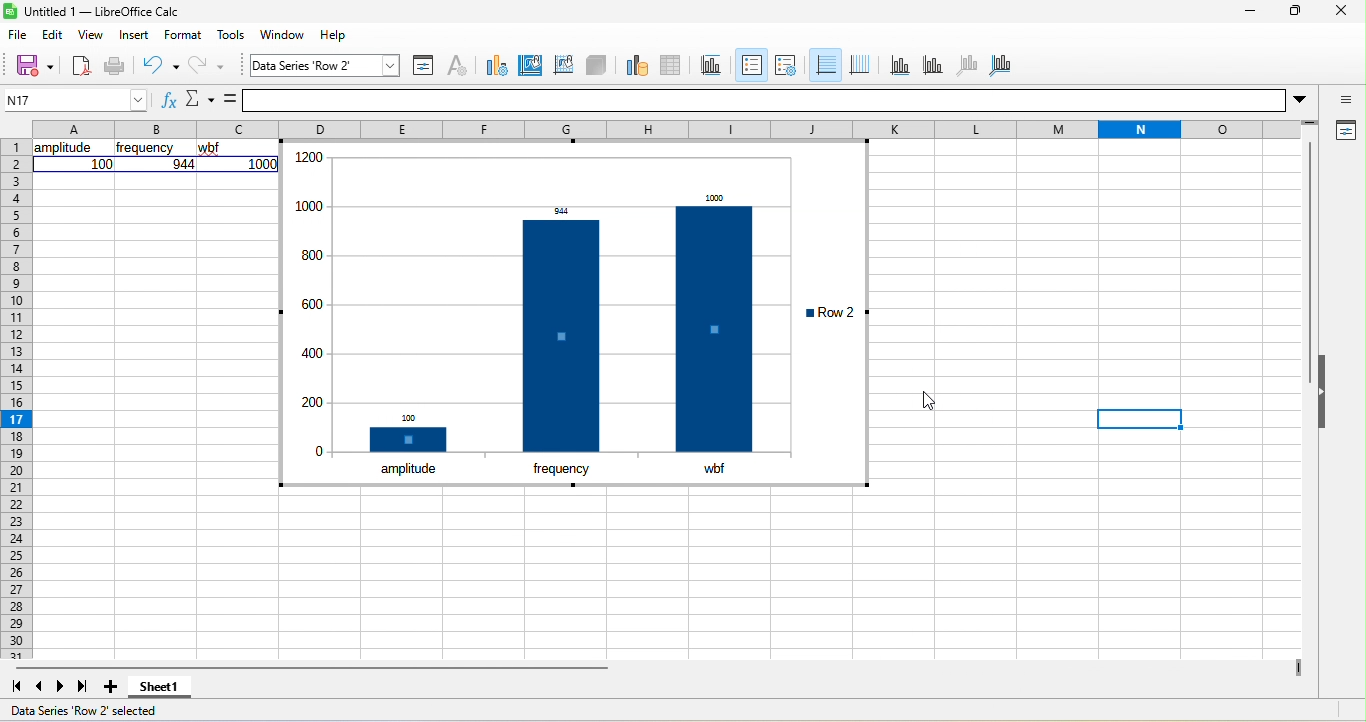 Image resolution: width=1366 pixels, height=722 pixels. Describe the element at coordinates (55, 36) in the screenshot. I see `edit` at that location.